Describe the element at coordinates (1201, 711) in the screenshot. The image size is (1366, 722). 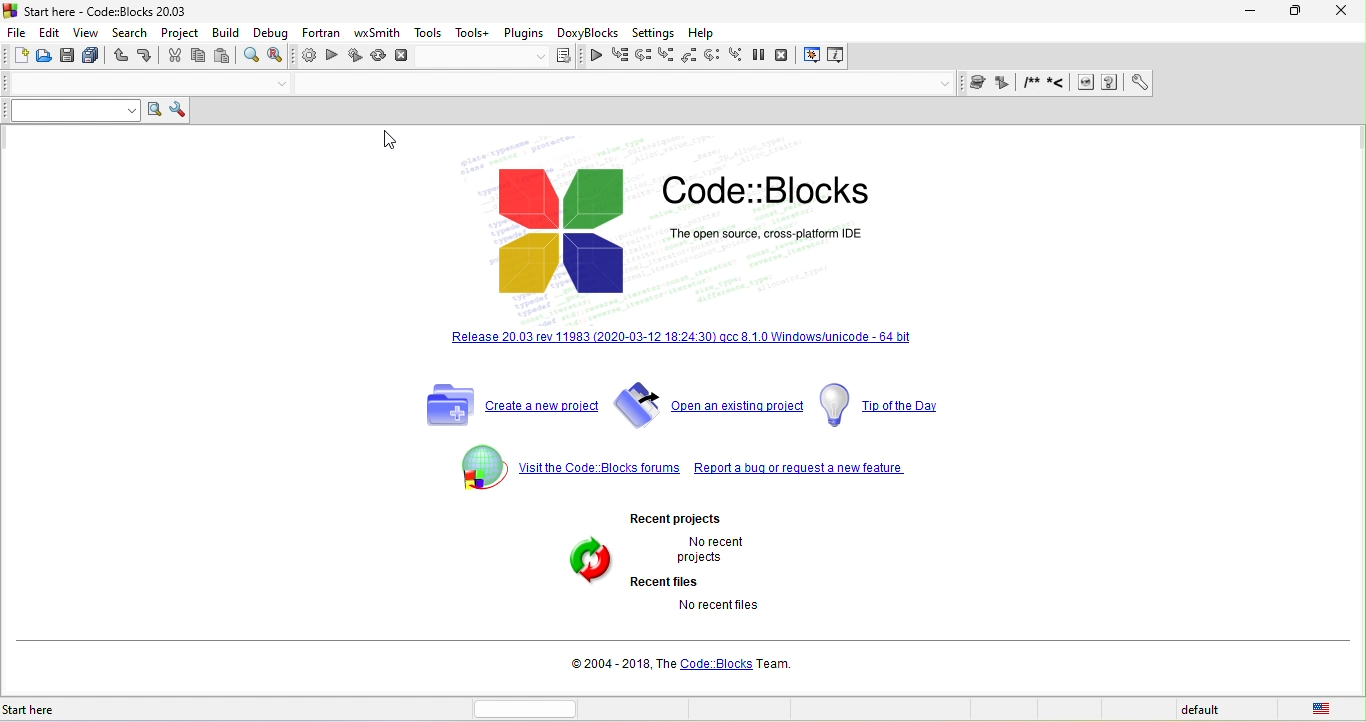
I see `default` at that location.